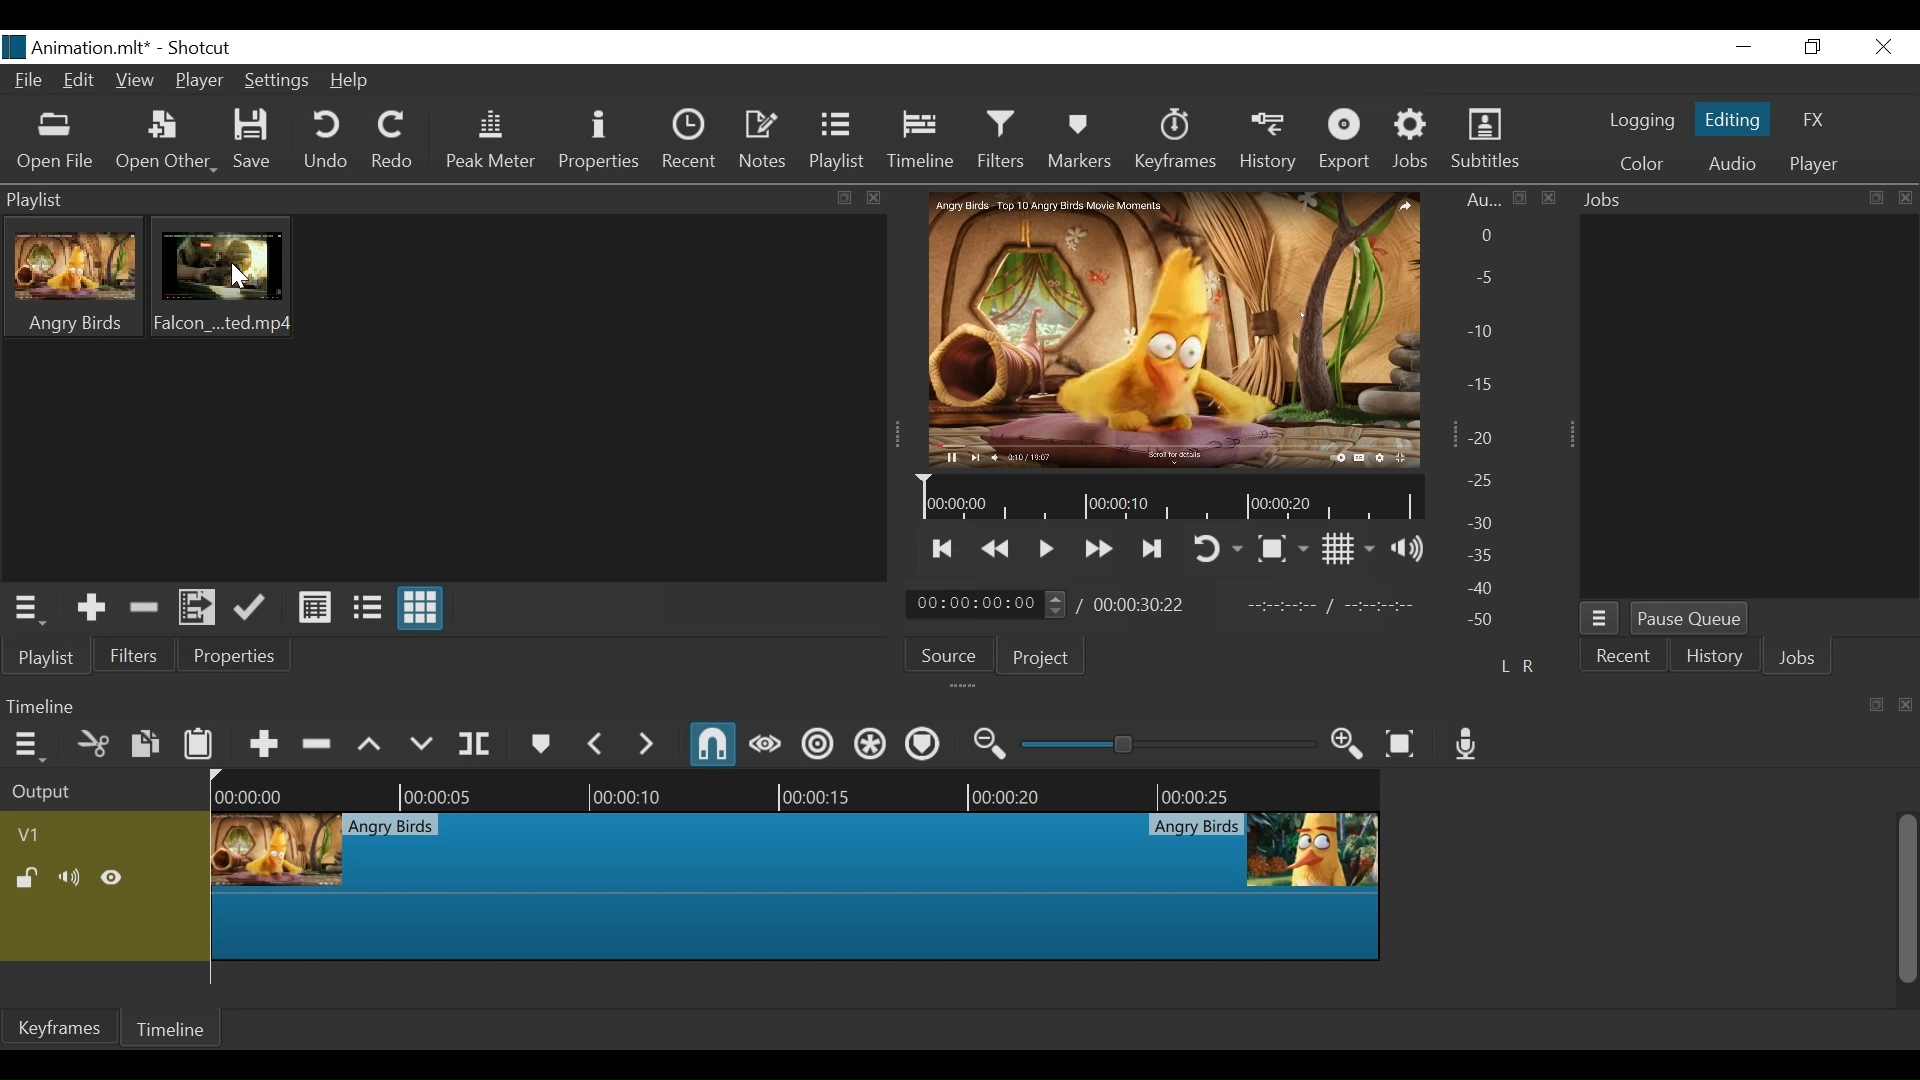 Image resolution: width=1920 pixels, height=1080 pixels. Describe the element at coordinates (421, 740) in the screenshot. I see `Overwrite` at that location.